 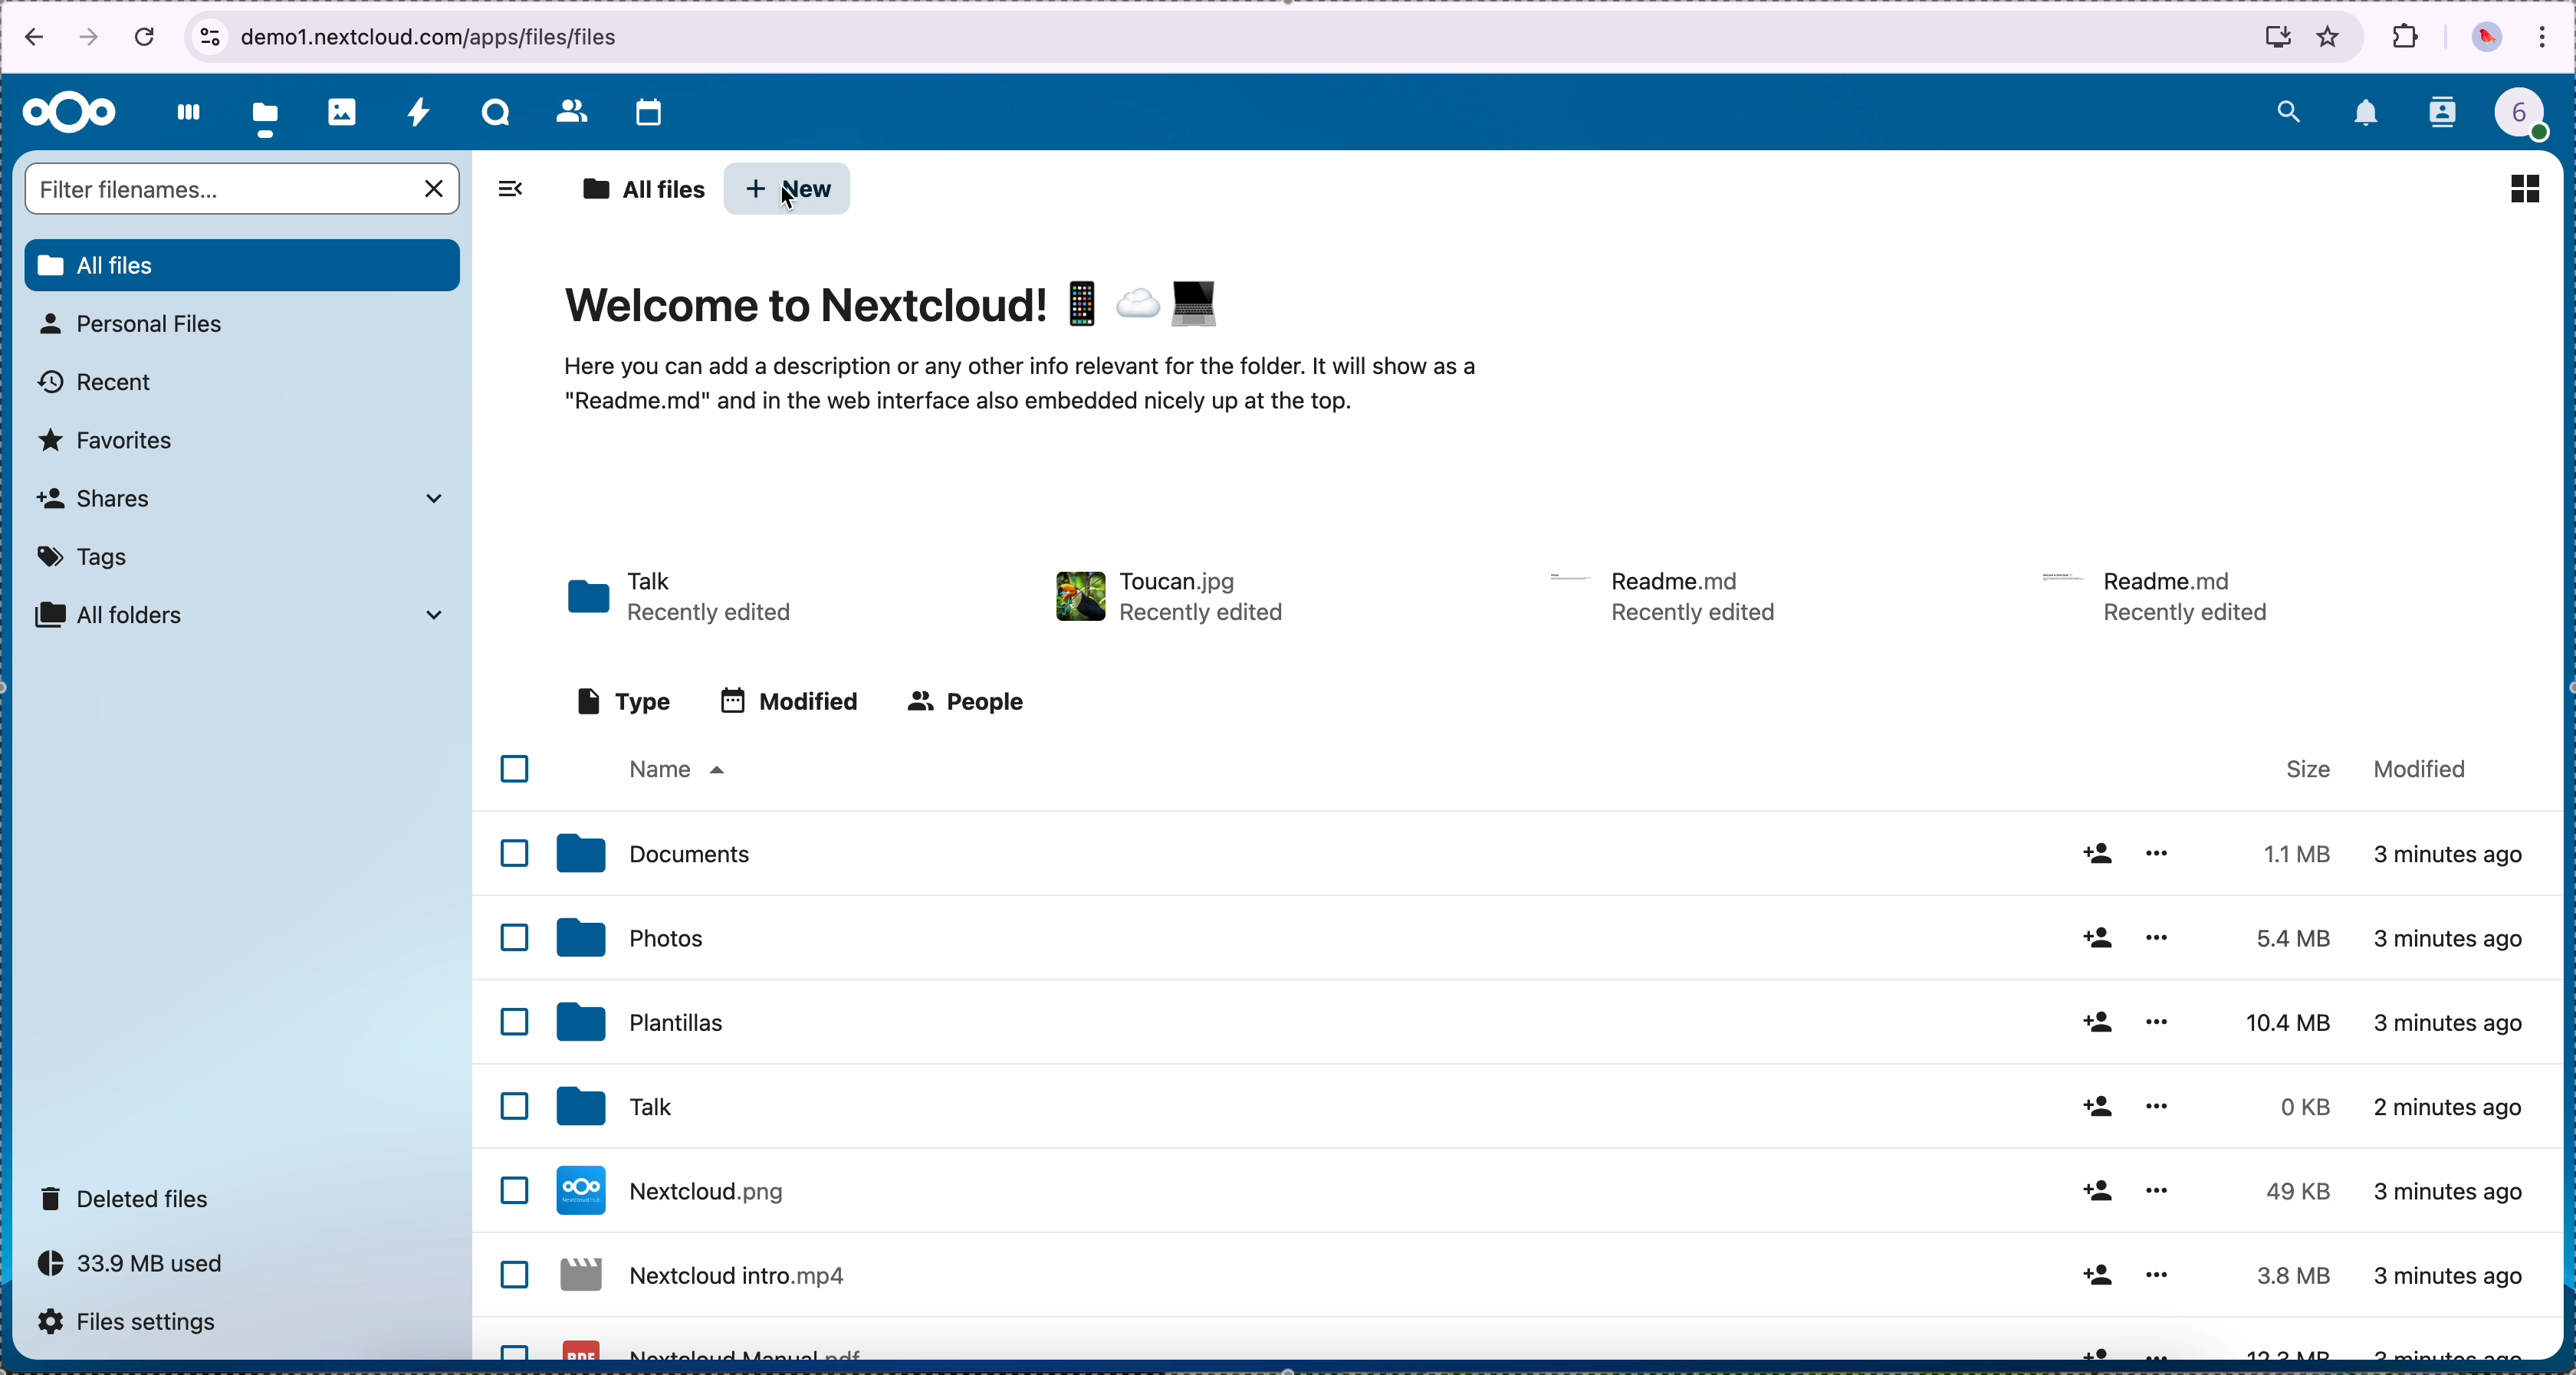 I want to click on deleted files, so click(x=129, y=1197).